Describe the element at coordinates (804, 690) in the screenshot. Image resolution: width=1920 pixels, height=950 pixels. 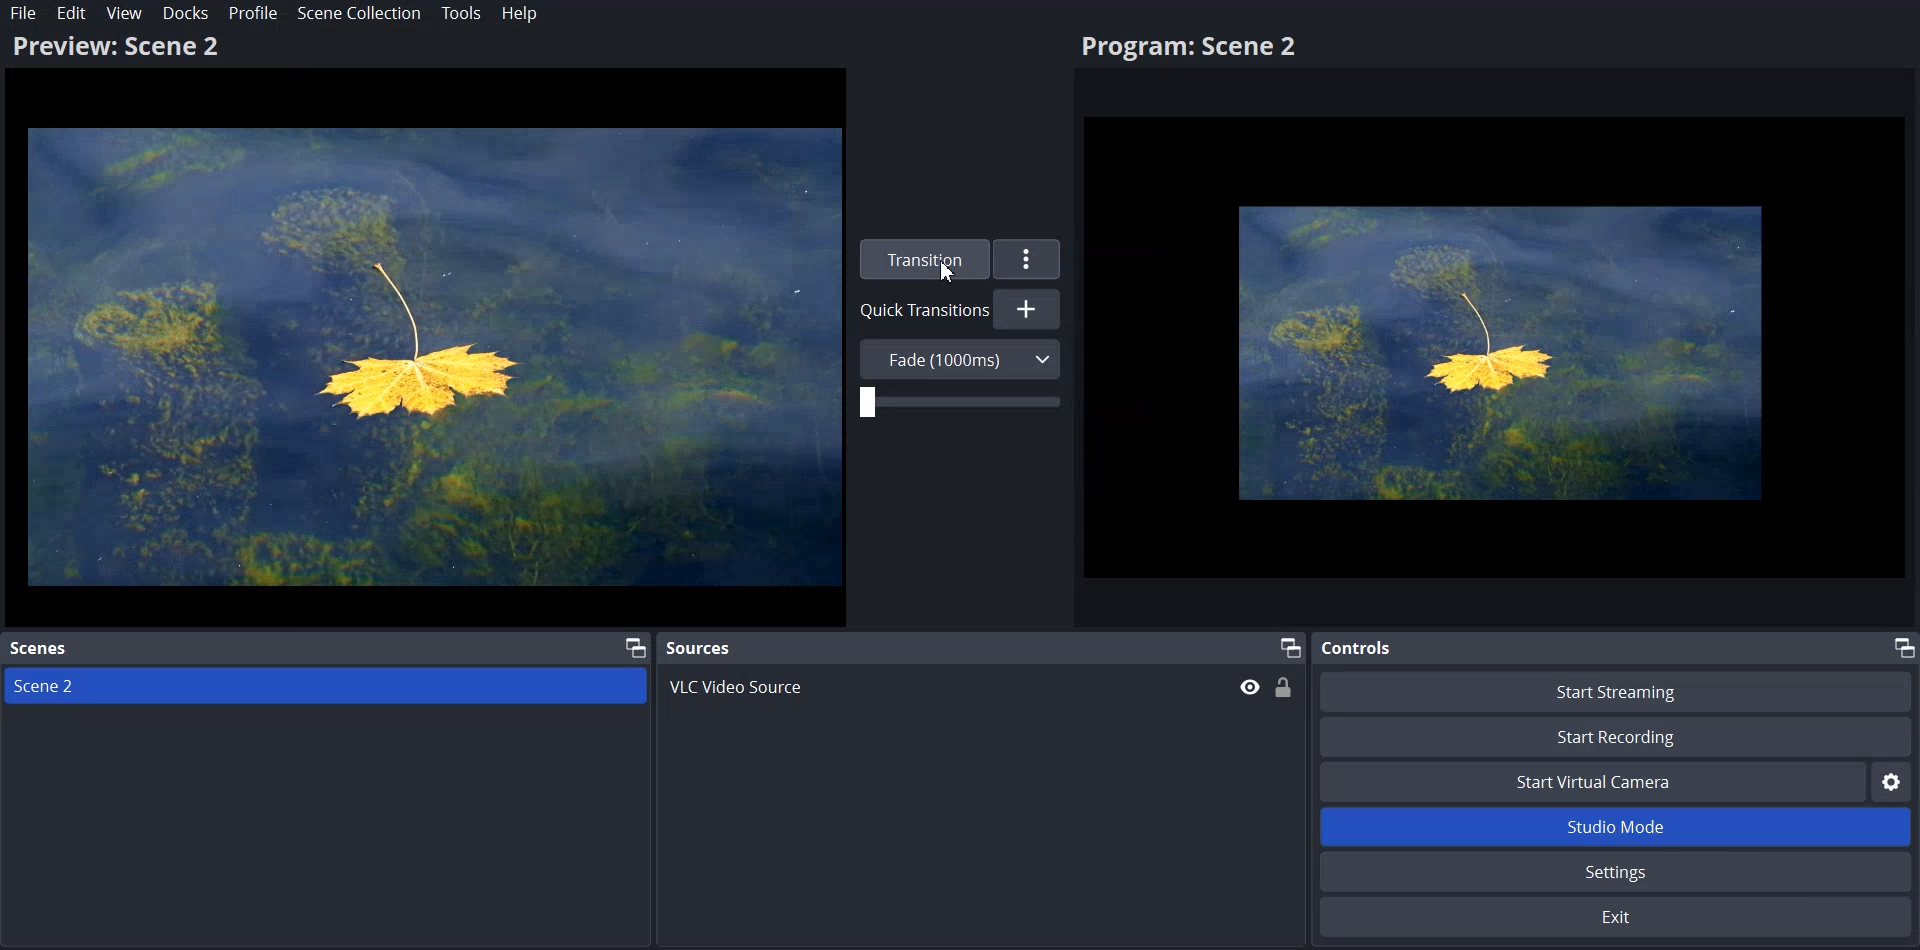
I see `VLC Video Source` at that location.